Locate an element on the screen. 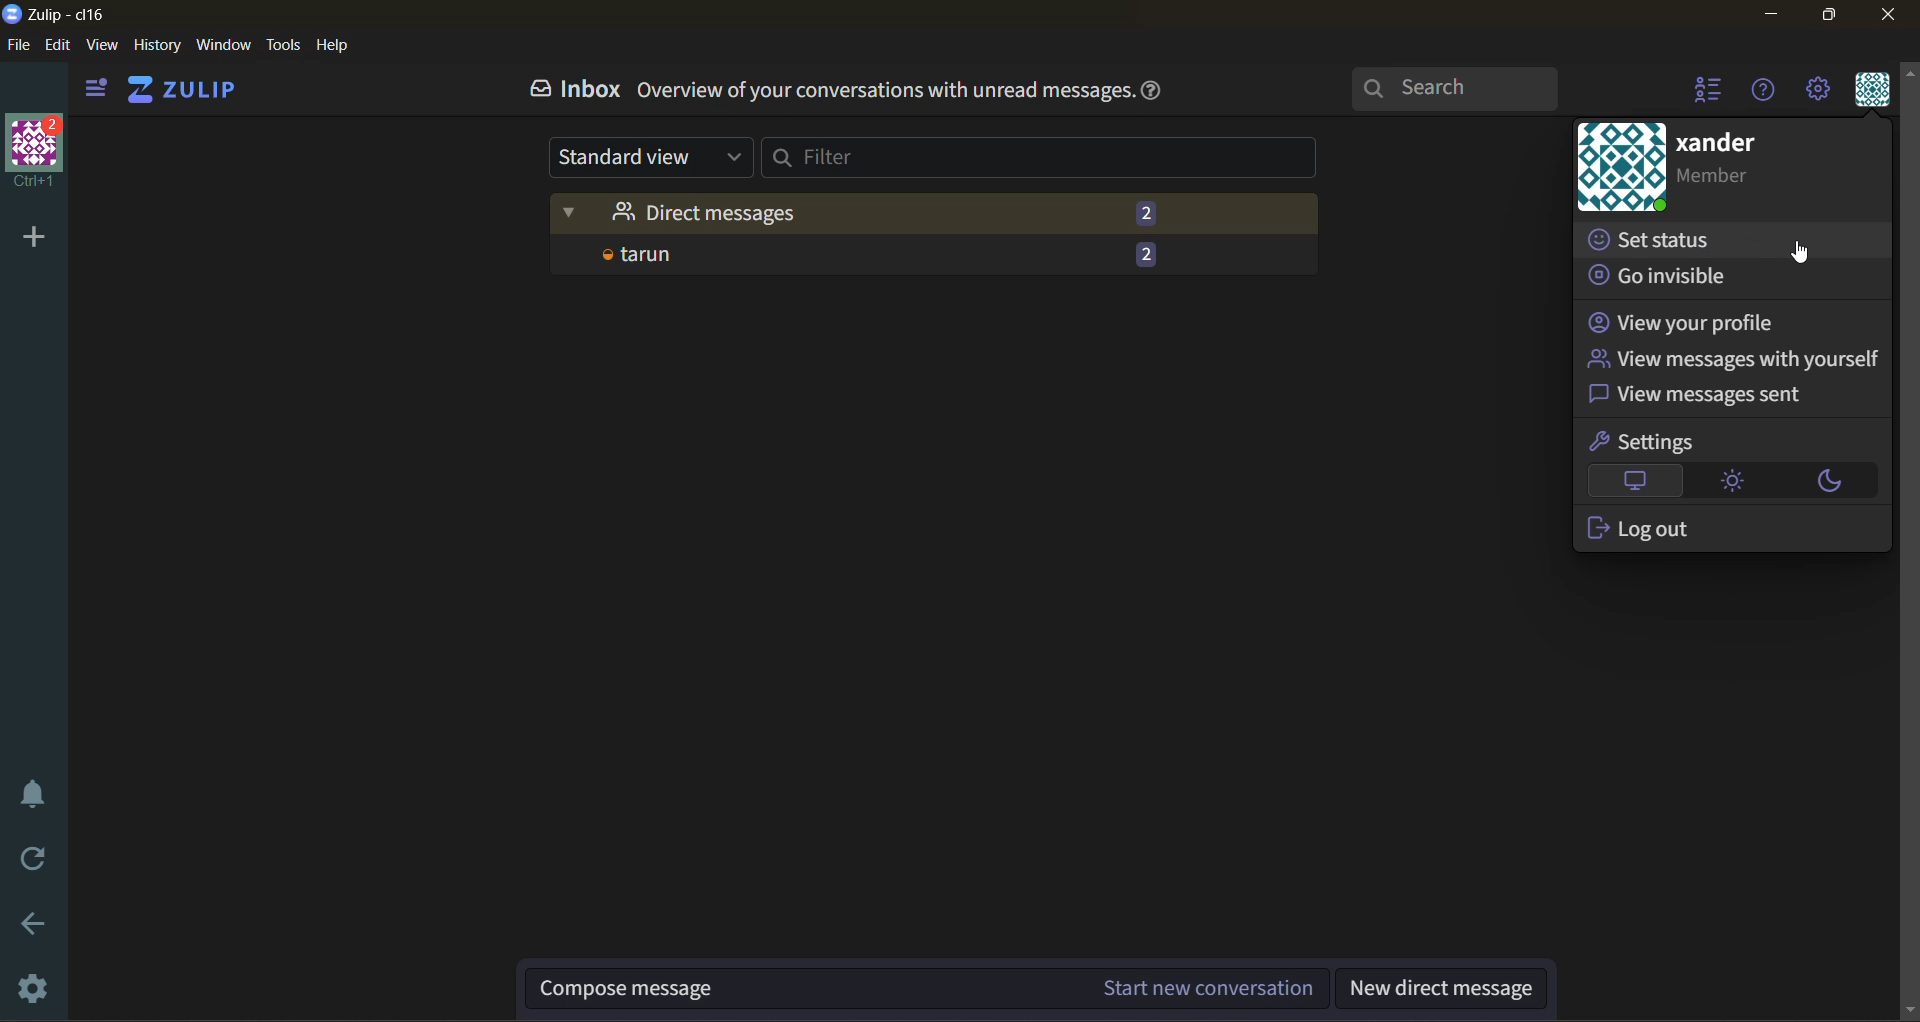 Image resolution: width=1920 pixels, height=1022 pixels. settings is located at coordinates (32, 989).